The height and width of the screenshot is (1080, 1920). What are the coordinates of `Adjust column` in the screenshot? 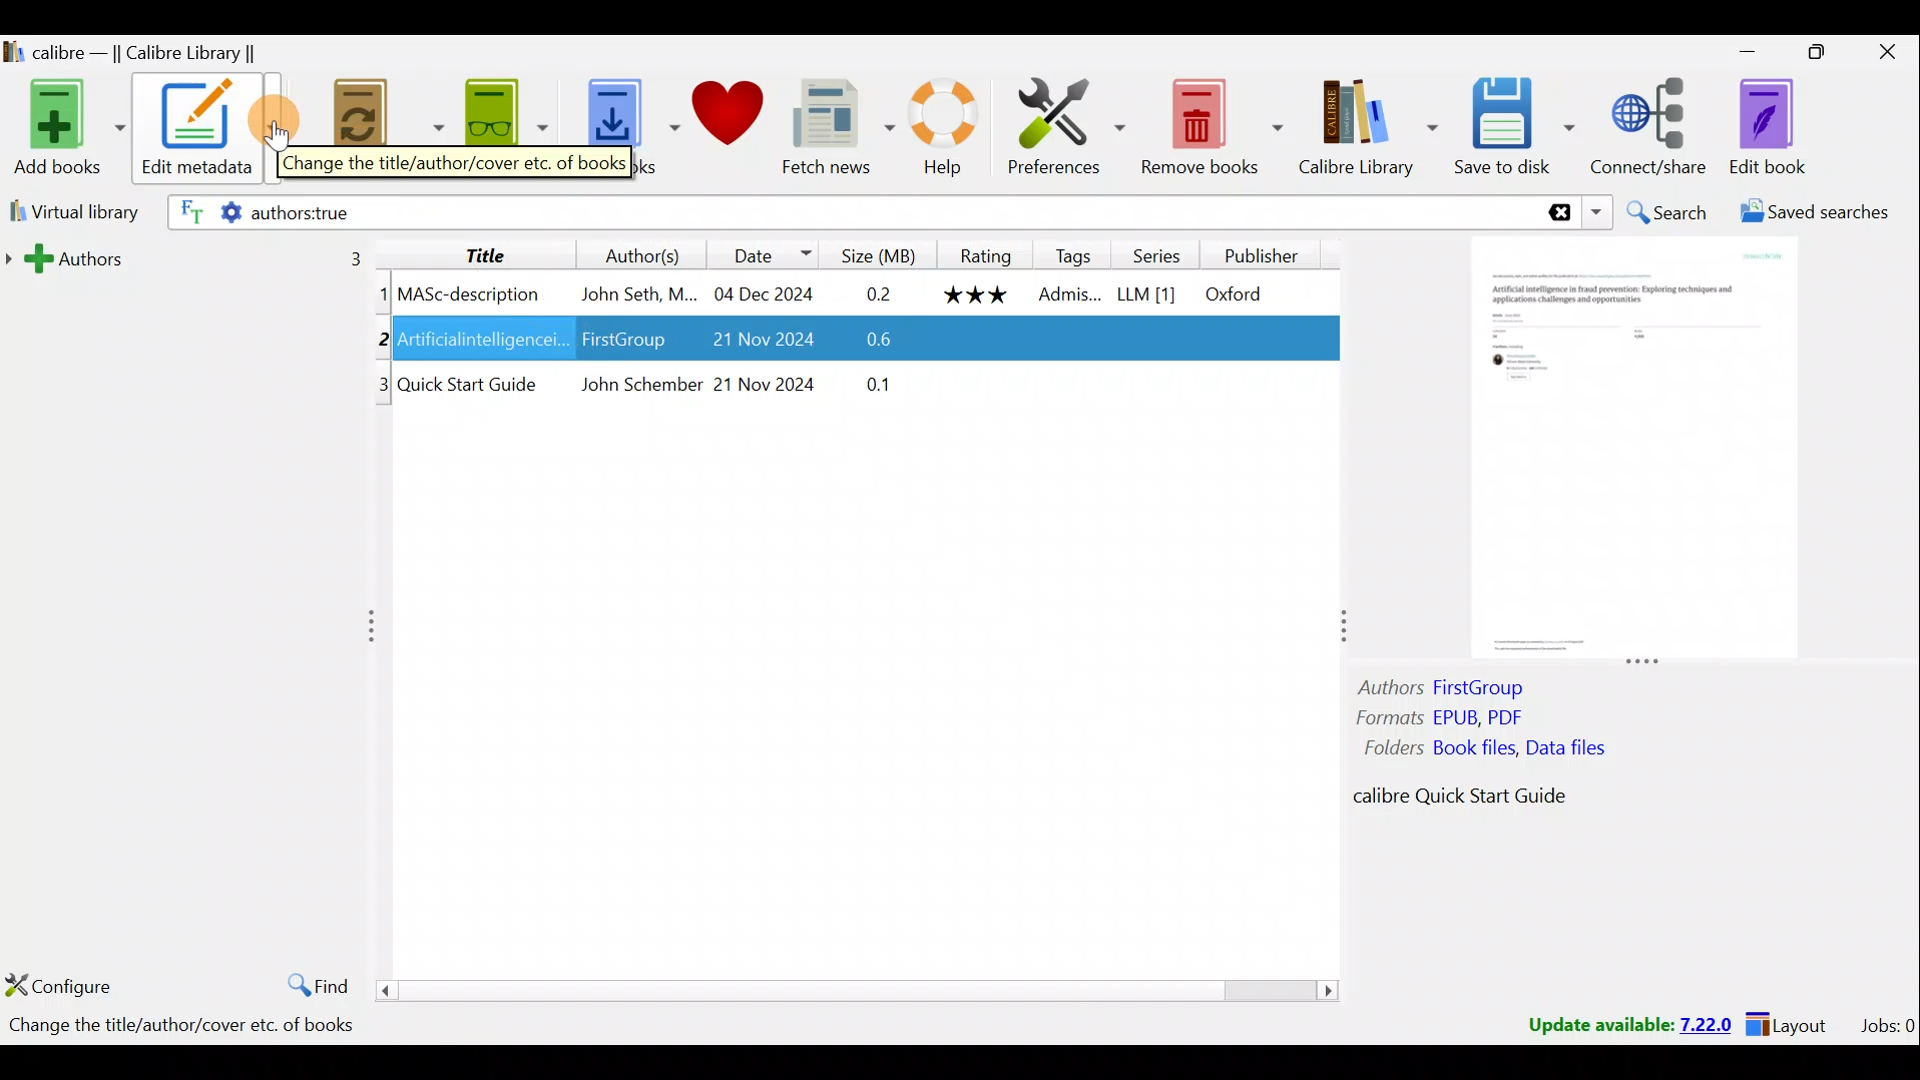 It's located at (379, 626).